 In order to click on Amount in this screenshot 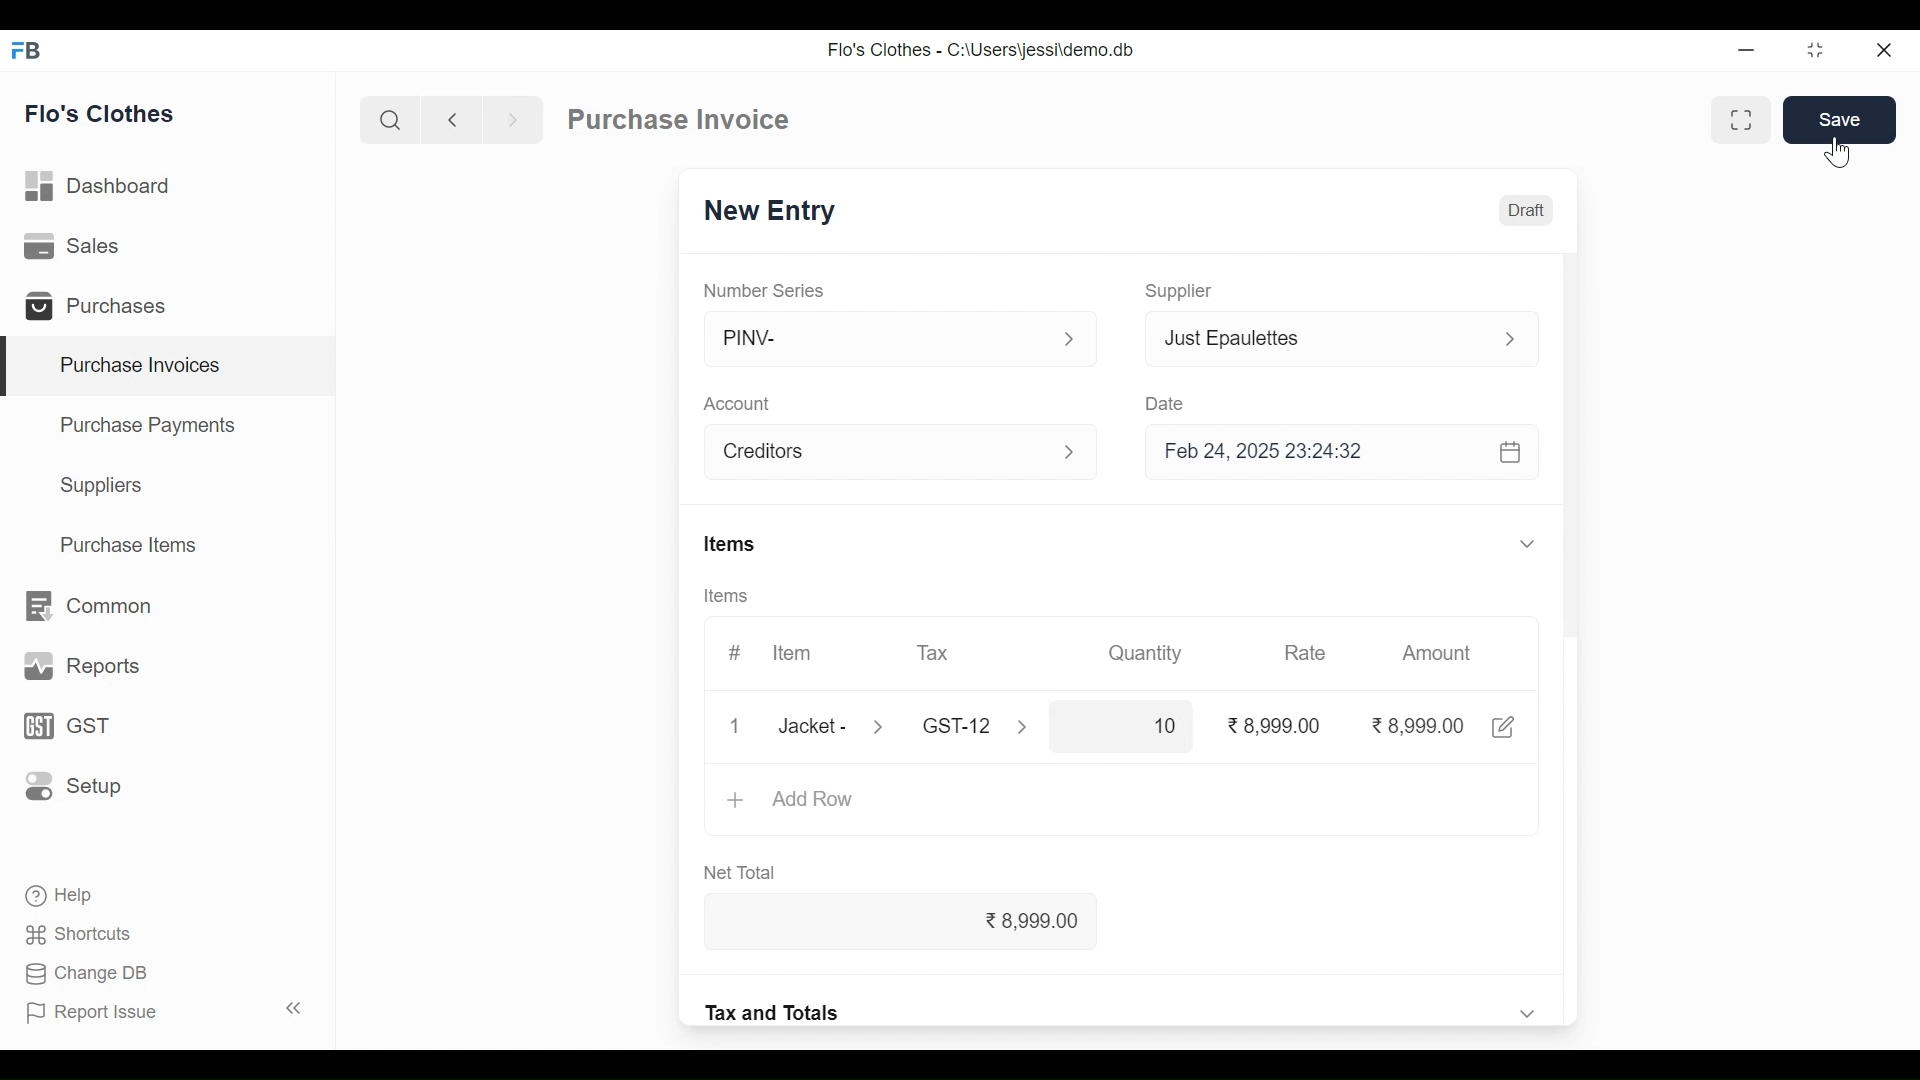, I will do `click(1437, 653)`.